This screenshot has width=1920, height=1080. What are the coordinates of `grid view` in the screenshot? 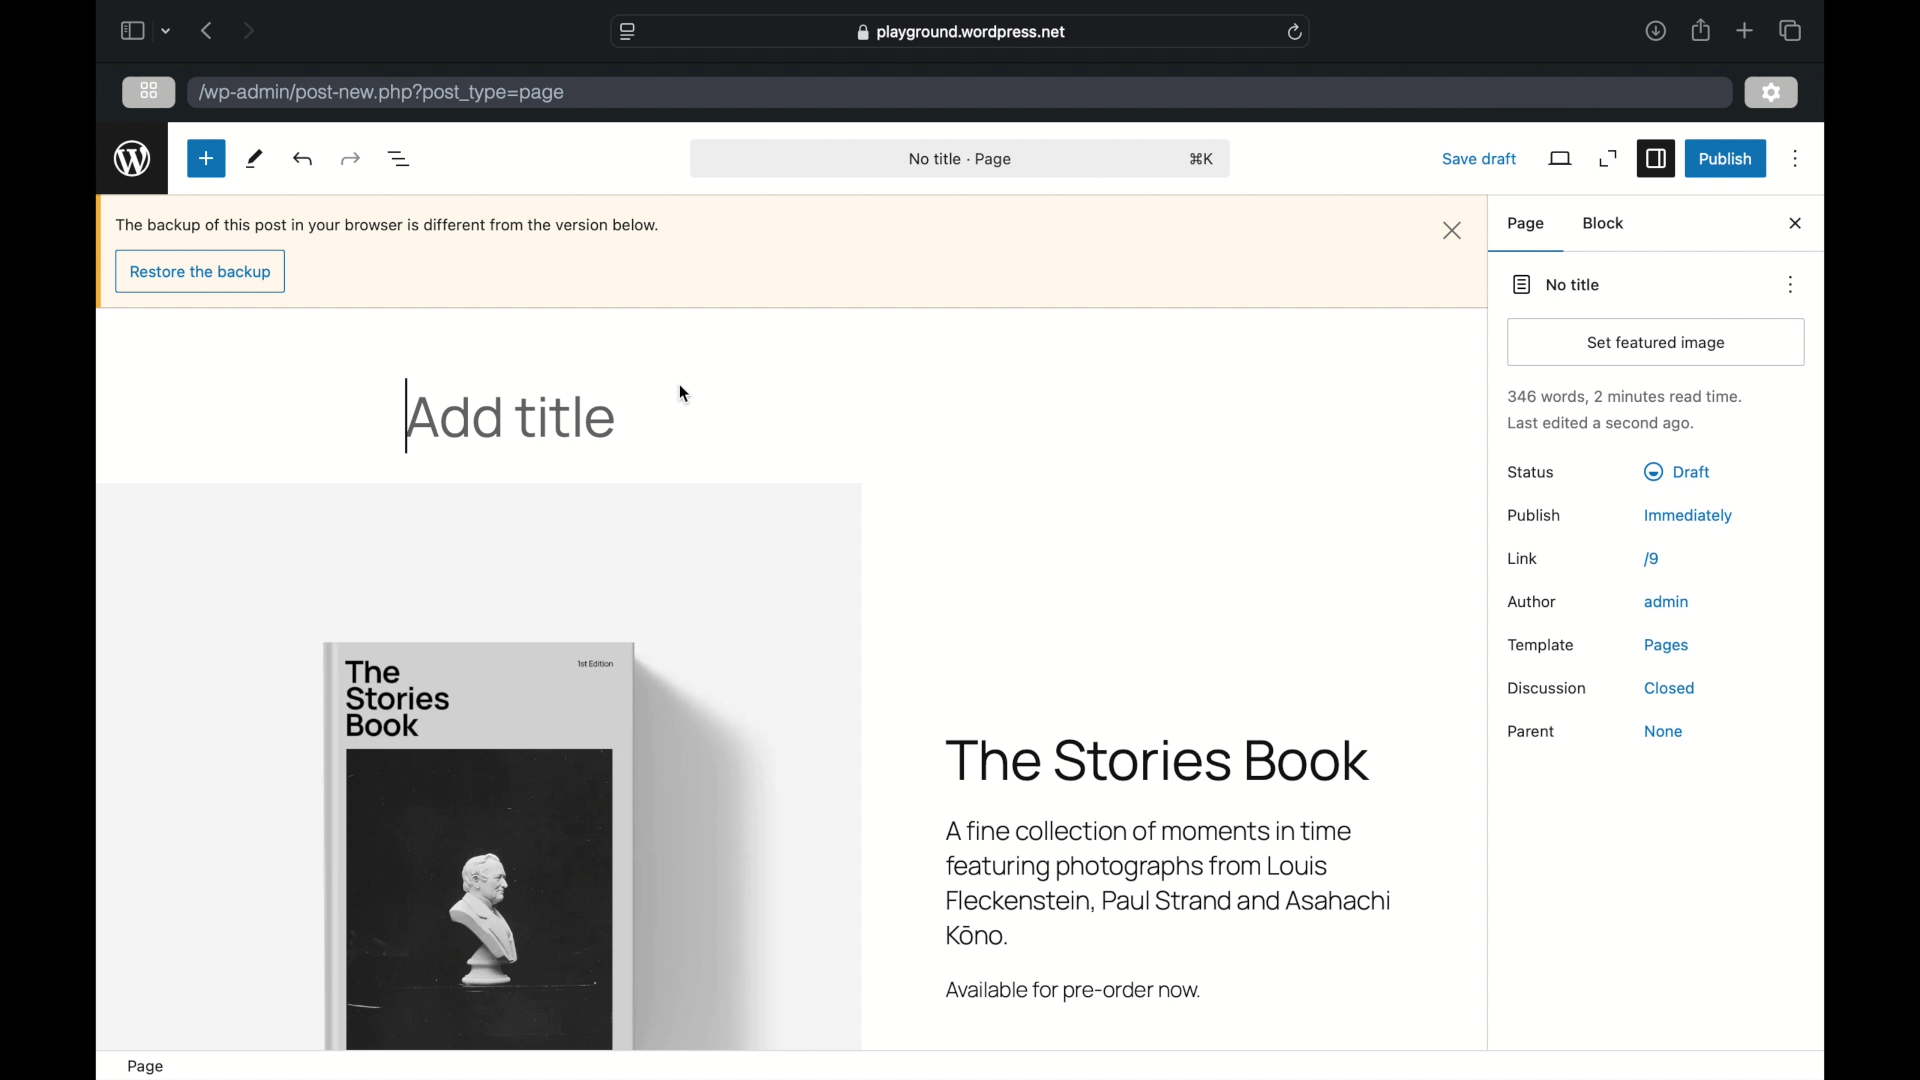 It's located at (149, 92).